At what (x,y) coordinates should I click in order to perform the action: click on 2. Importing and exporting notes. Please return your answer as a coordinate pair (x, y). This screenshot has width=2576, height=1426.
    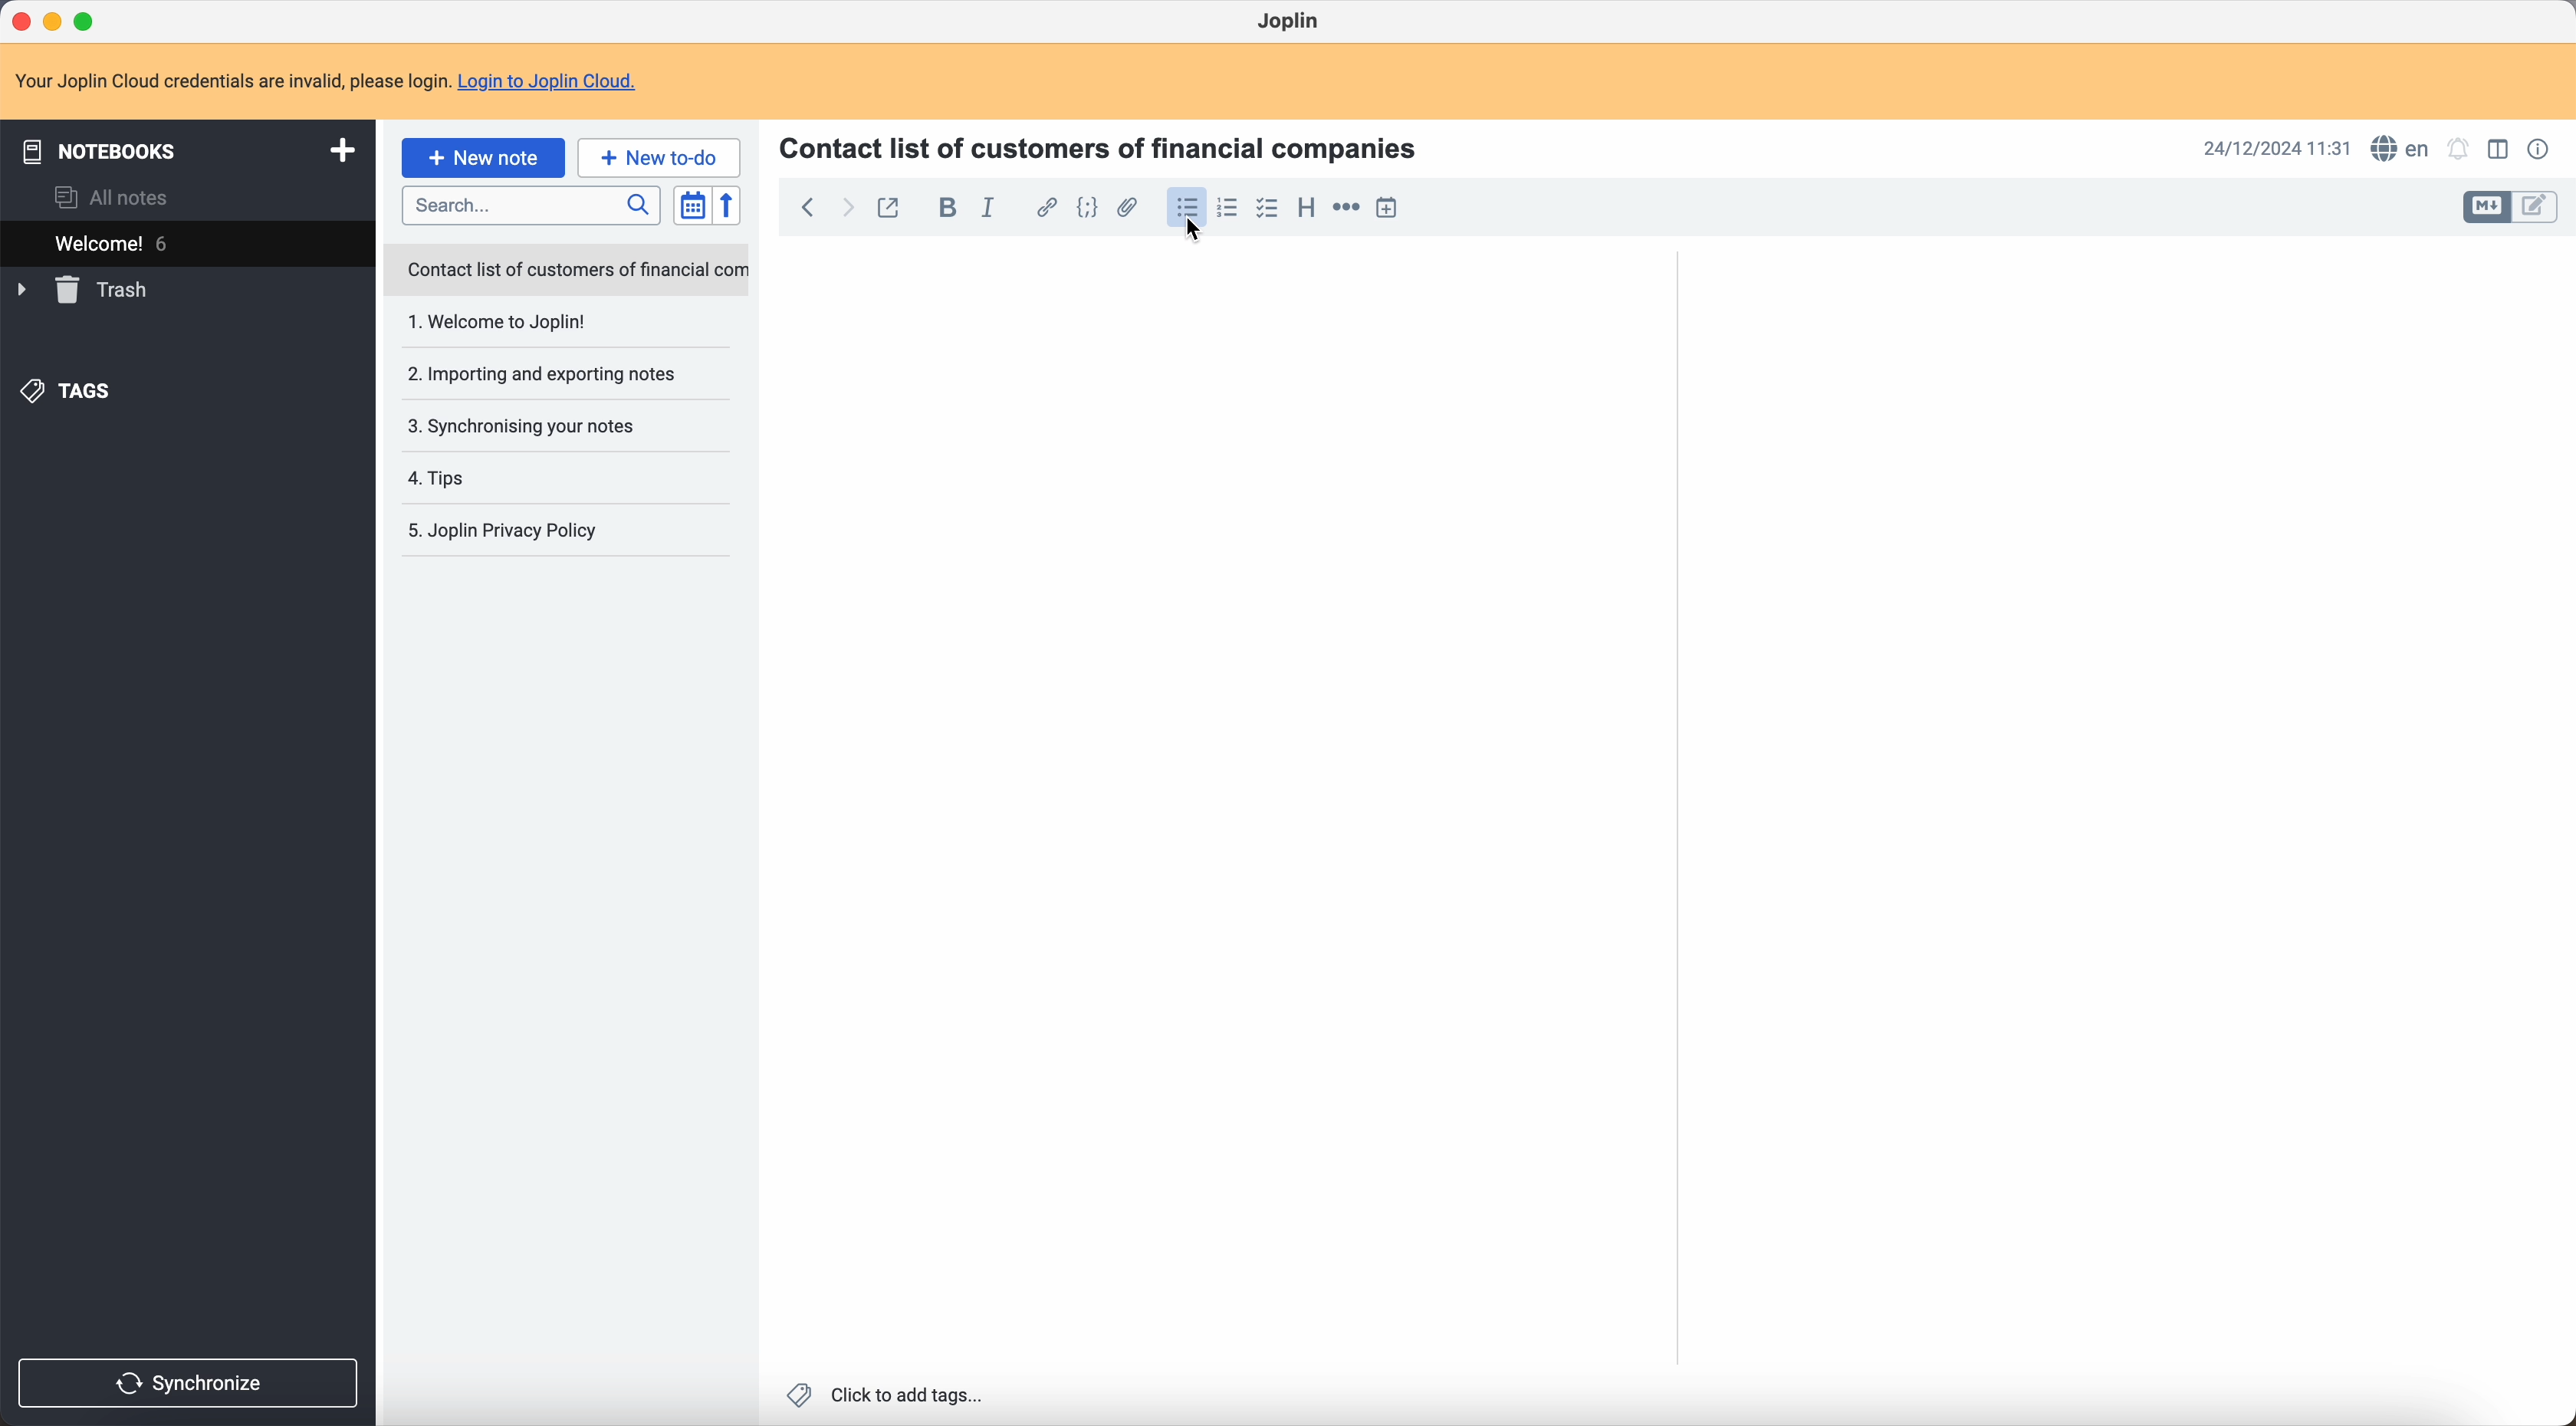
    Looking at the image, I should click on (548, 376).